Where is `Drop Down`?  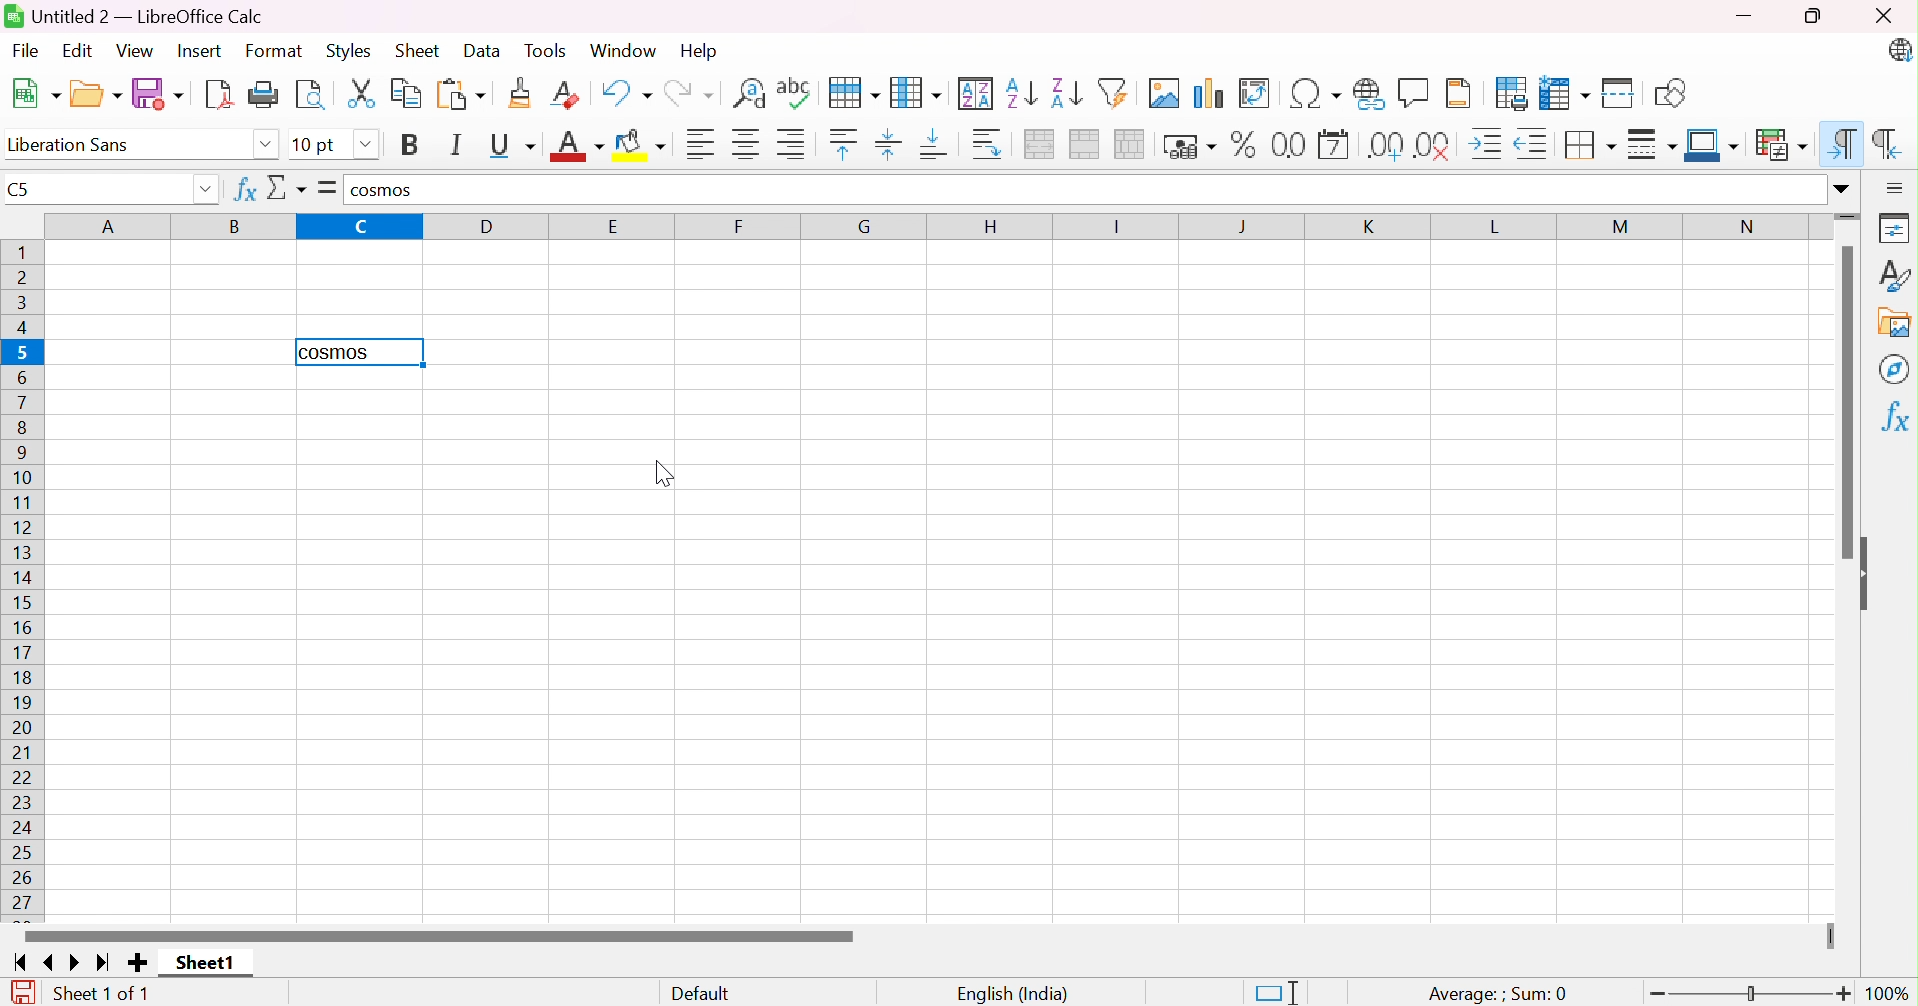
Drop Down is located at coordinates (1842, 185).